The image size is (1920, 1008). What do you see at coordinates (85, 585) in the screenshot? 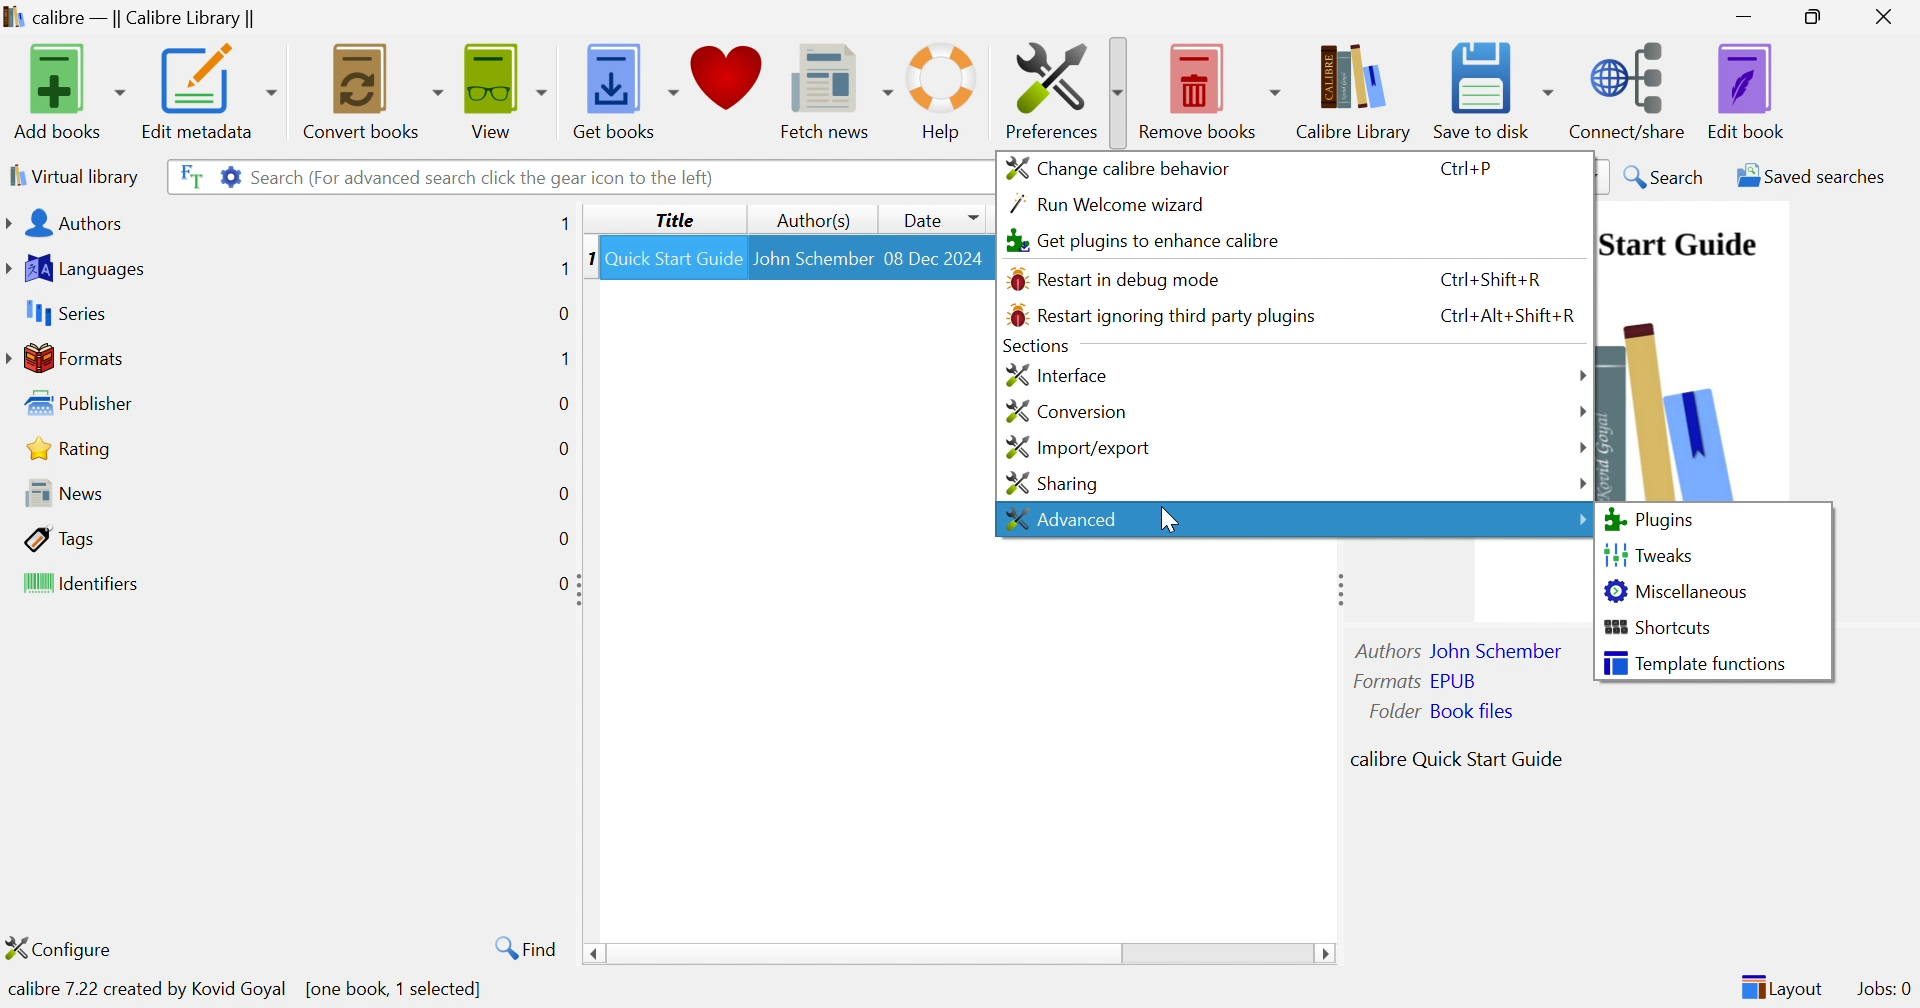
I see `Identifiers` at bounding box center [85, 585].